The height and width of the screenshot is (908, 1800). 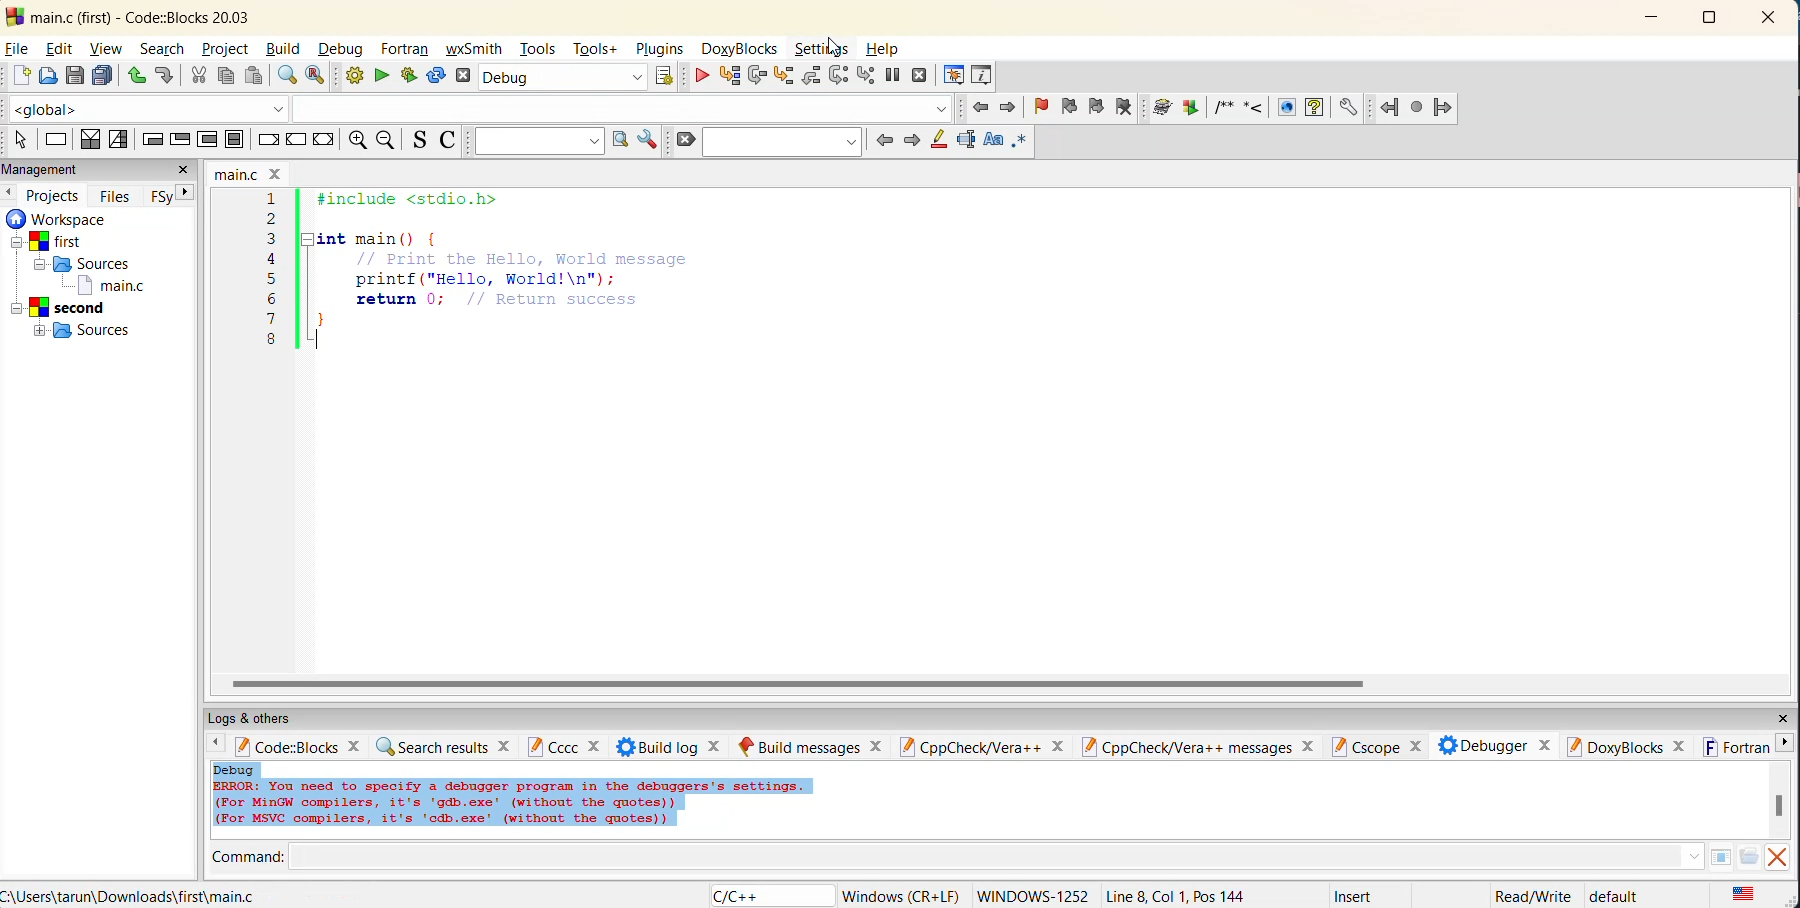 I want to click on counting loop, so click(x=210, y=141).